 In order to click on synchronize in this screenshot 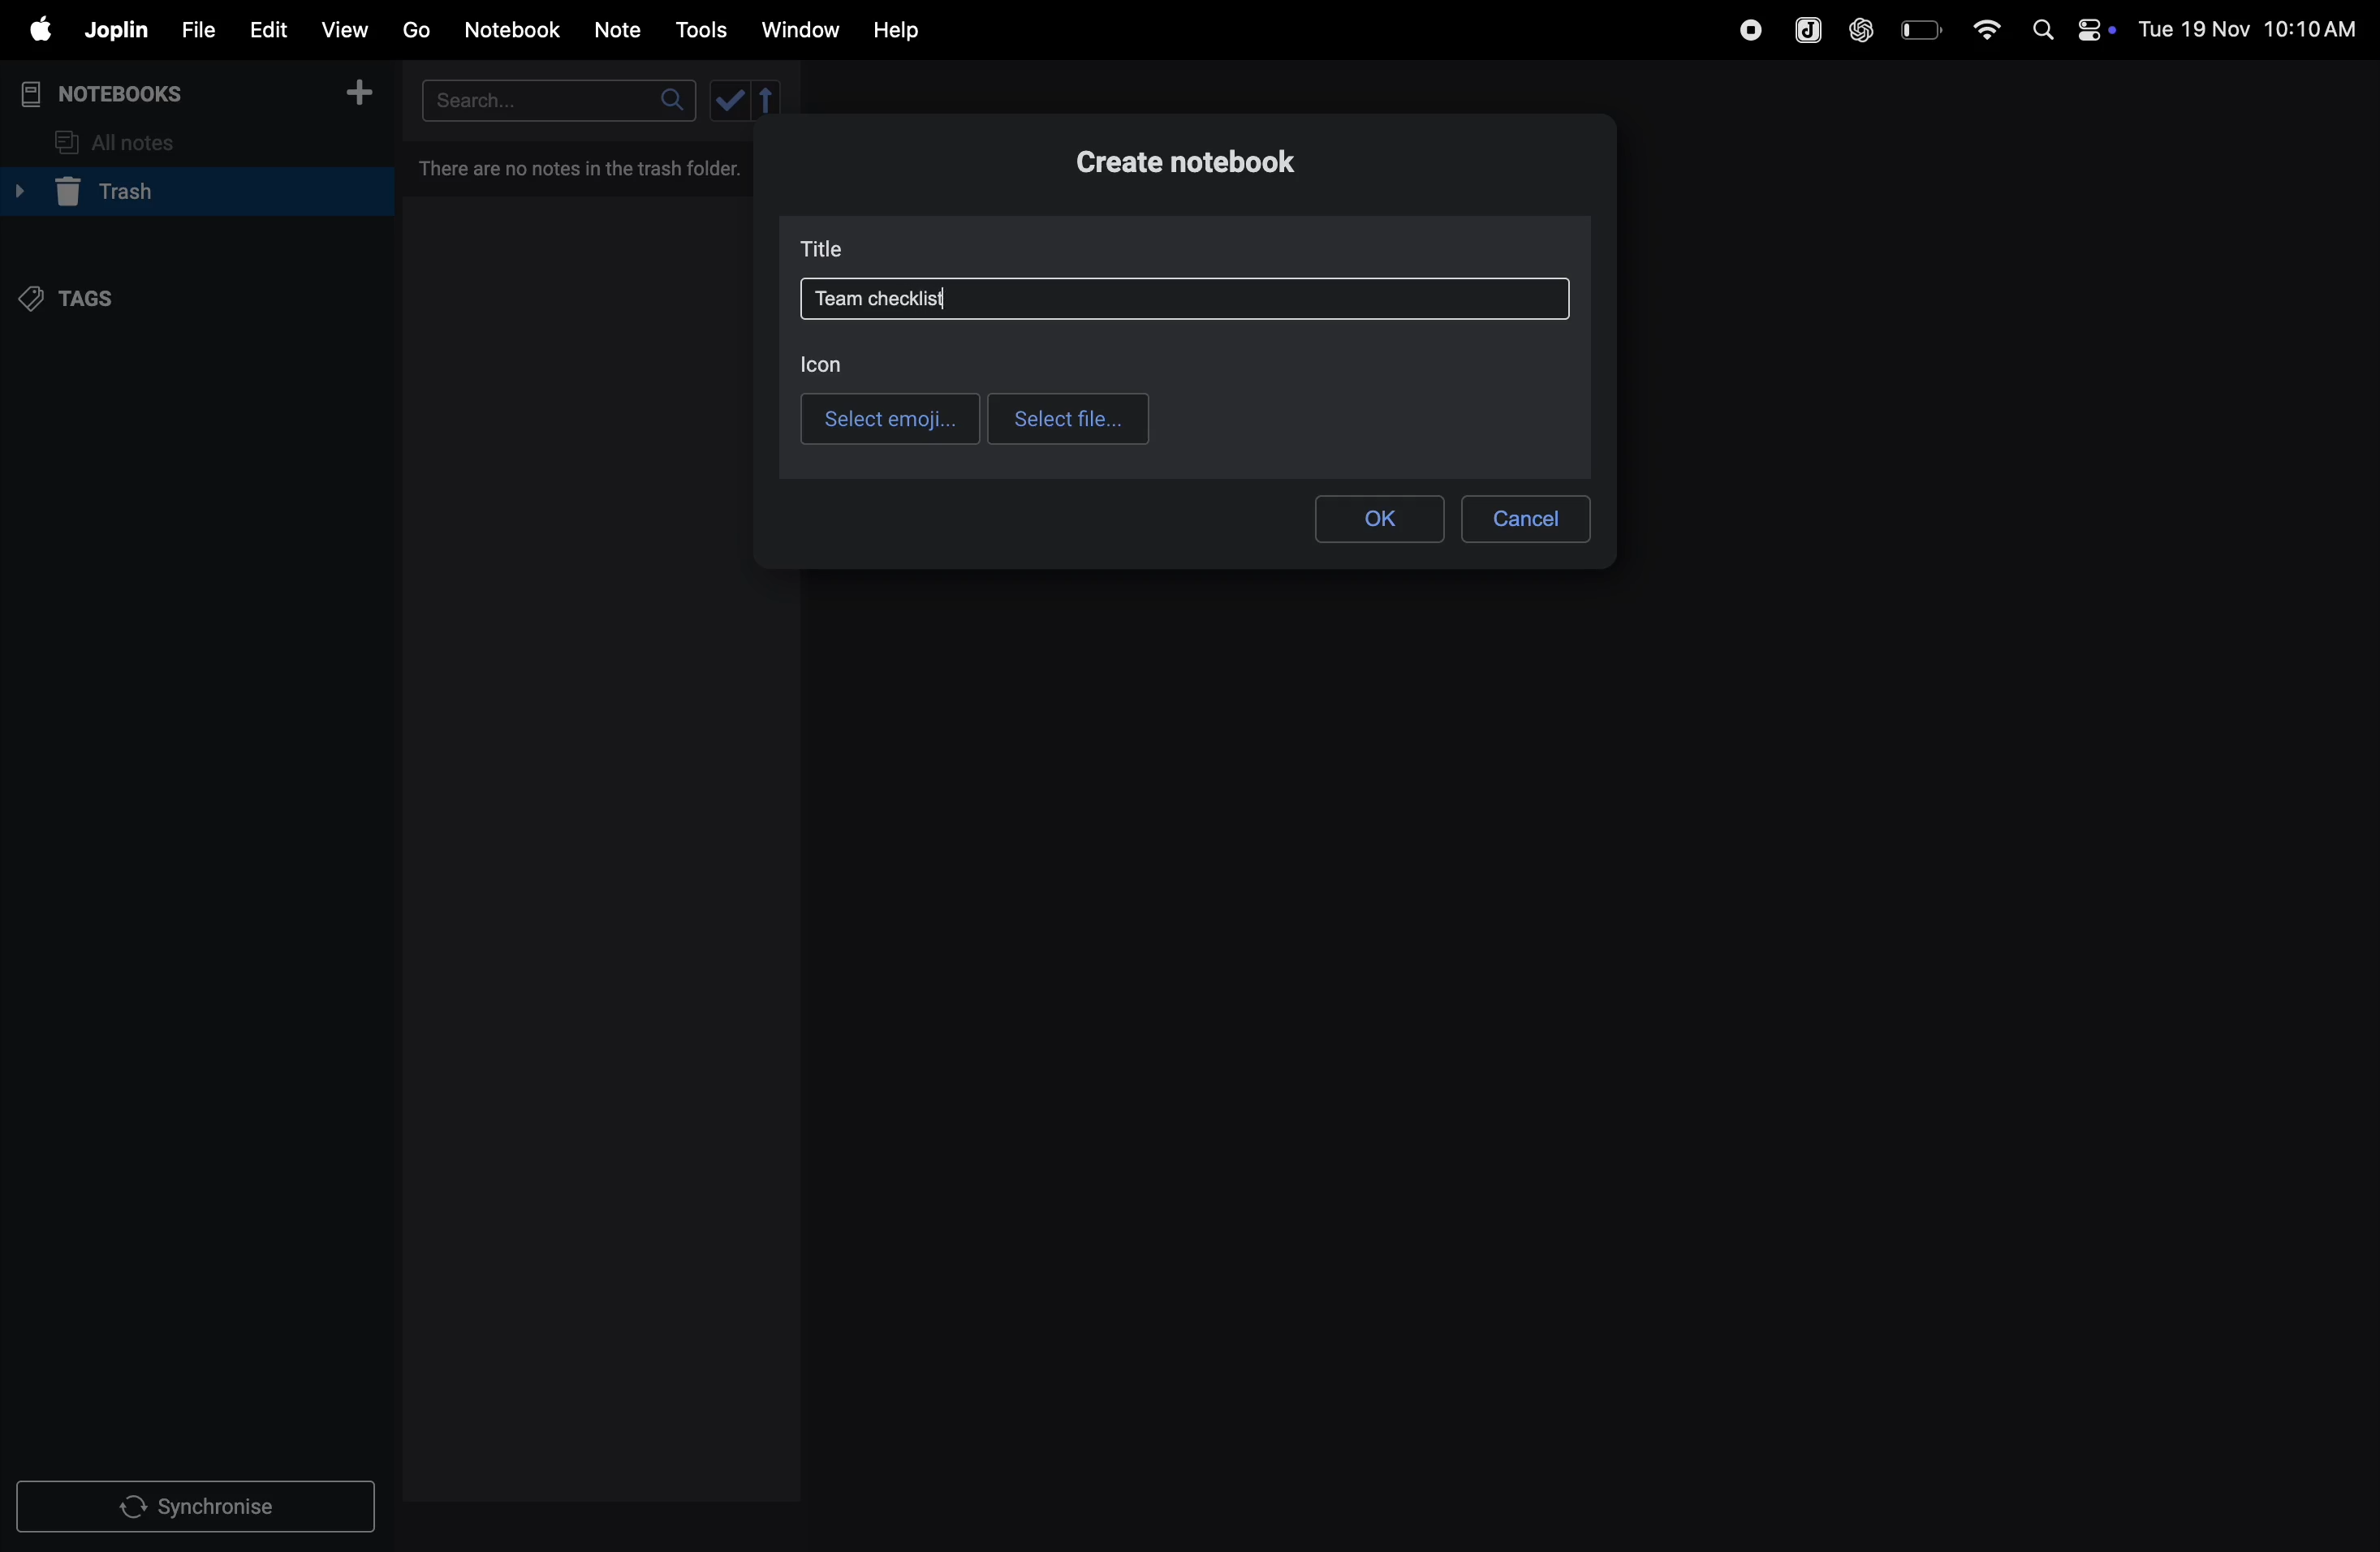, I will do `click(200, 1505)`.